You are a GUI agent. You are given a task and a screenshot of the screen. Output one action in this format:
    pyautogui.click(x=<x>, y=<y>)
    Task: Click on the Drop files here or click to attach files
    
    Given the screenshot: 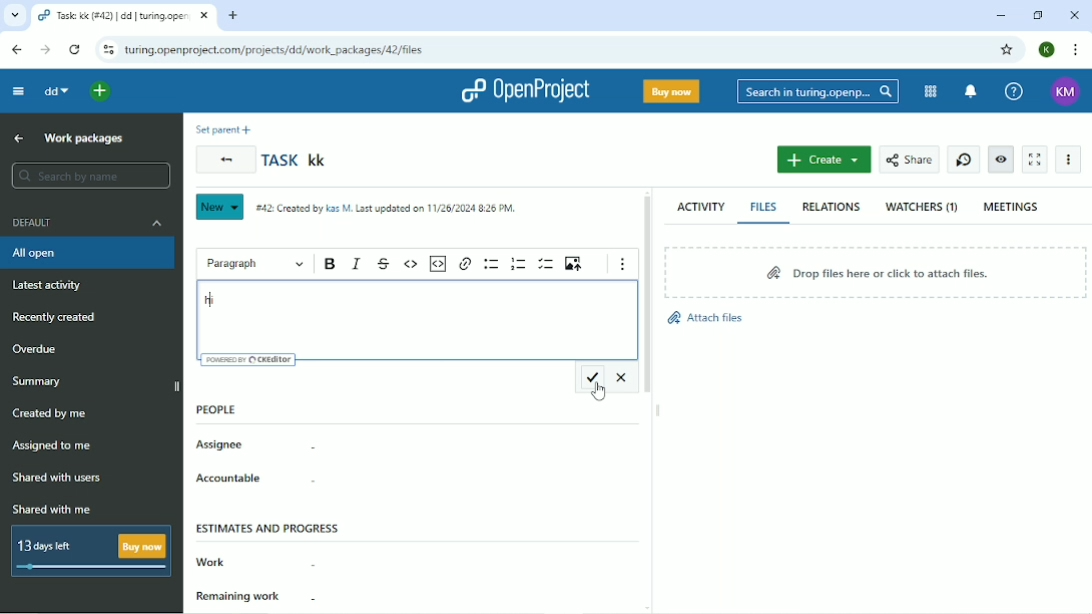 What is the action you would take?
    pyautogui.click(x=873, y=271)
    